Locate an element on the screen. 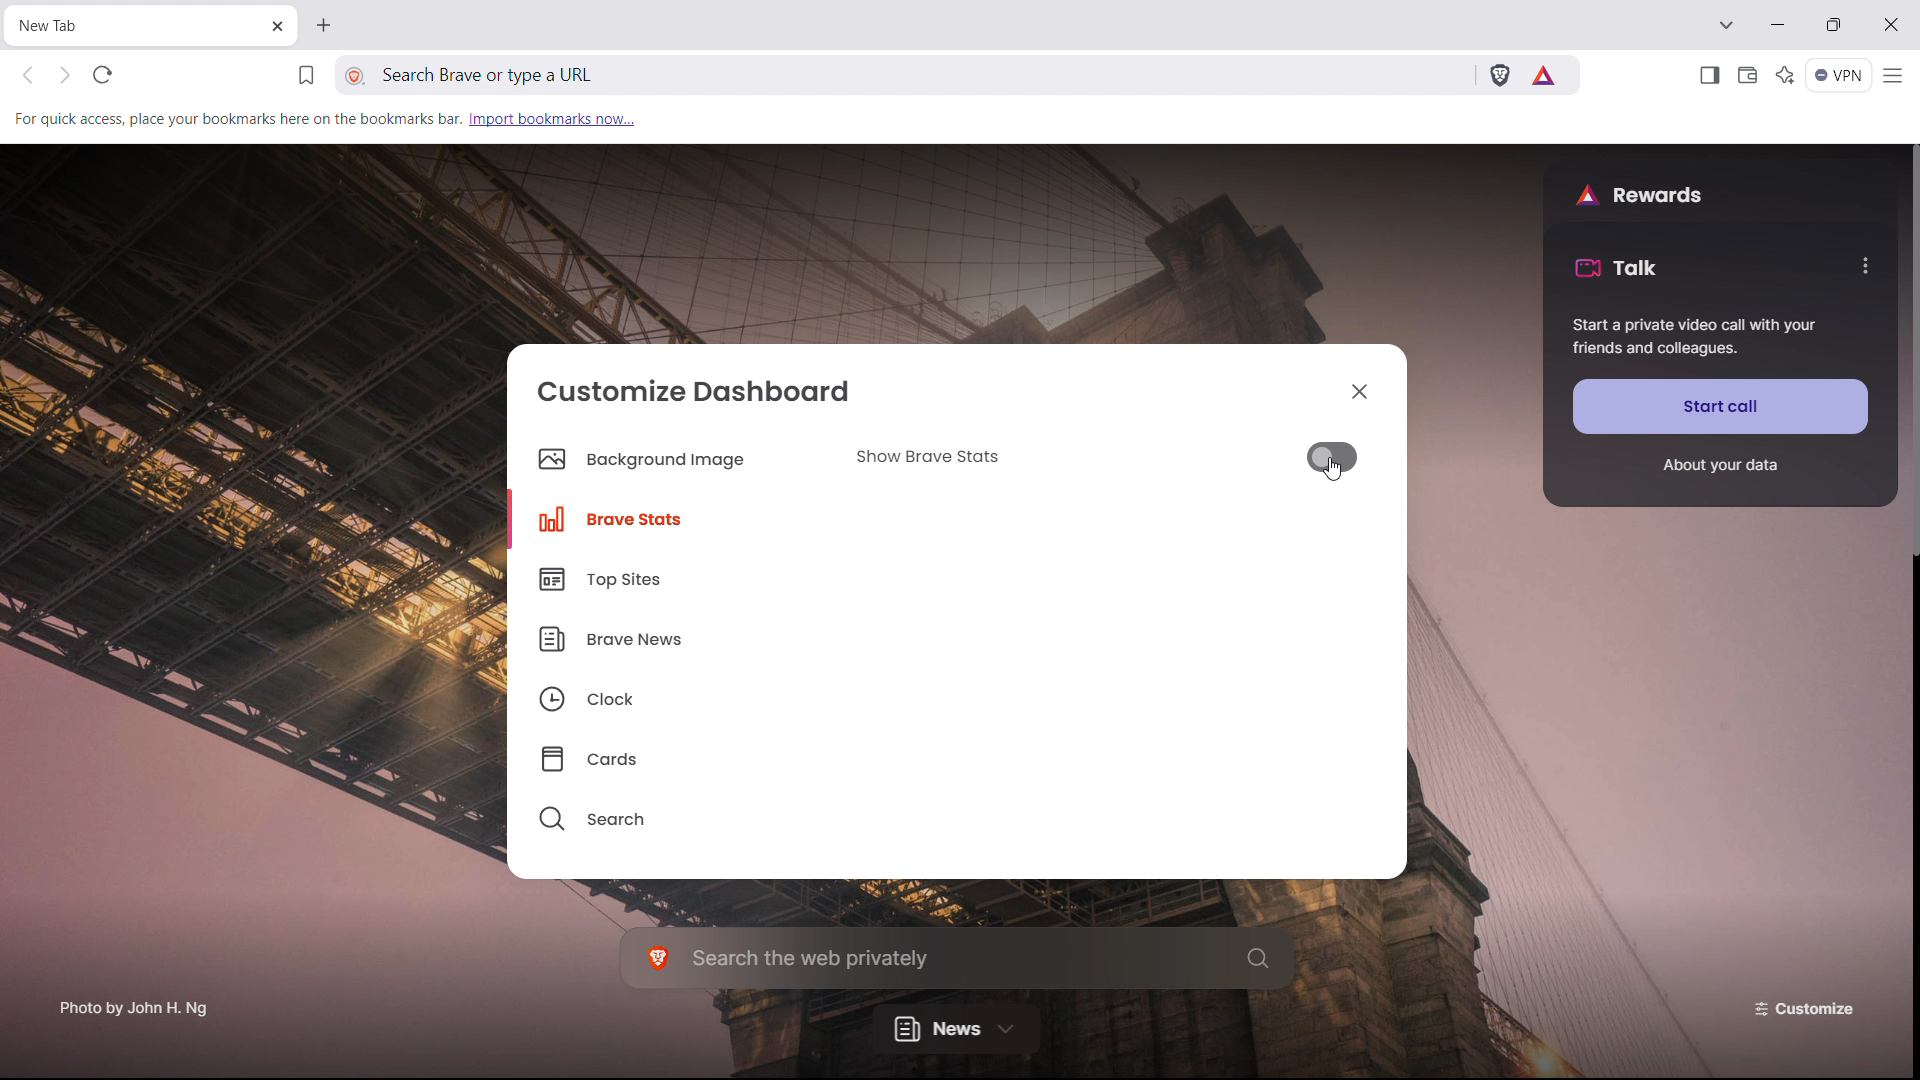 The height and width of the screenshot is (1080, 1920). cards is located at coordinates (669, 753).